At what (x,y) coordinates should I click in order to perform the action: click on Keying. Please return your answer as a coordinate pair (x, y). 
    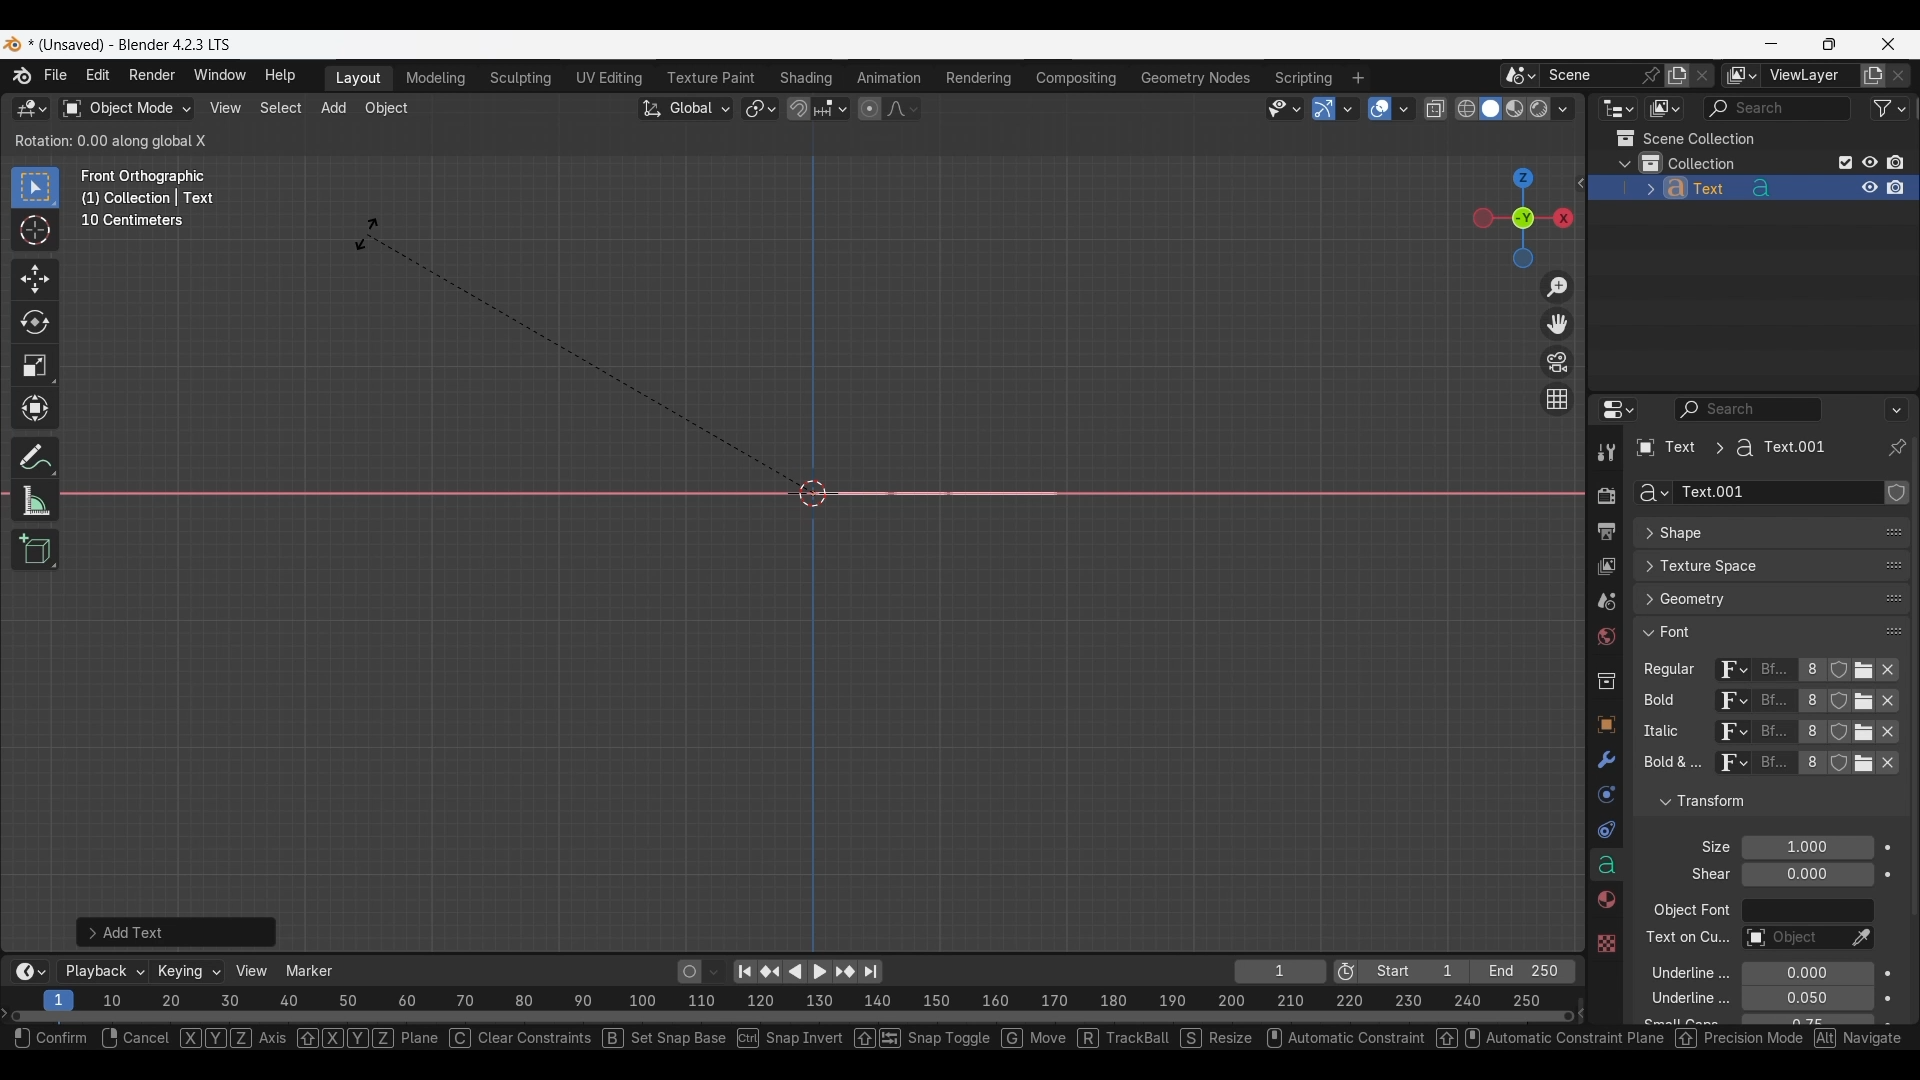
    Looking at the image, I should click on (187, 970).